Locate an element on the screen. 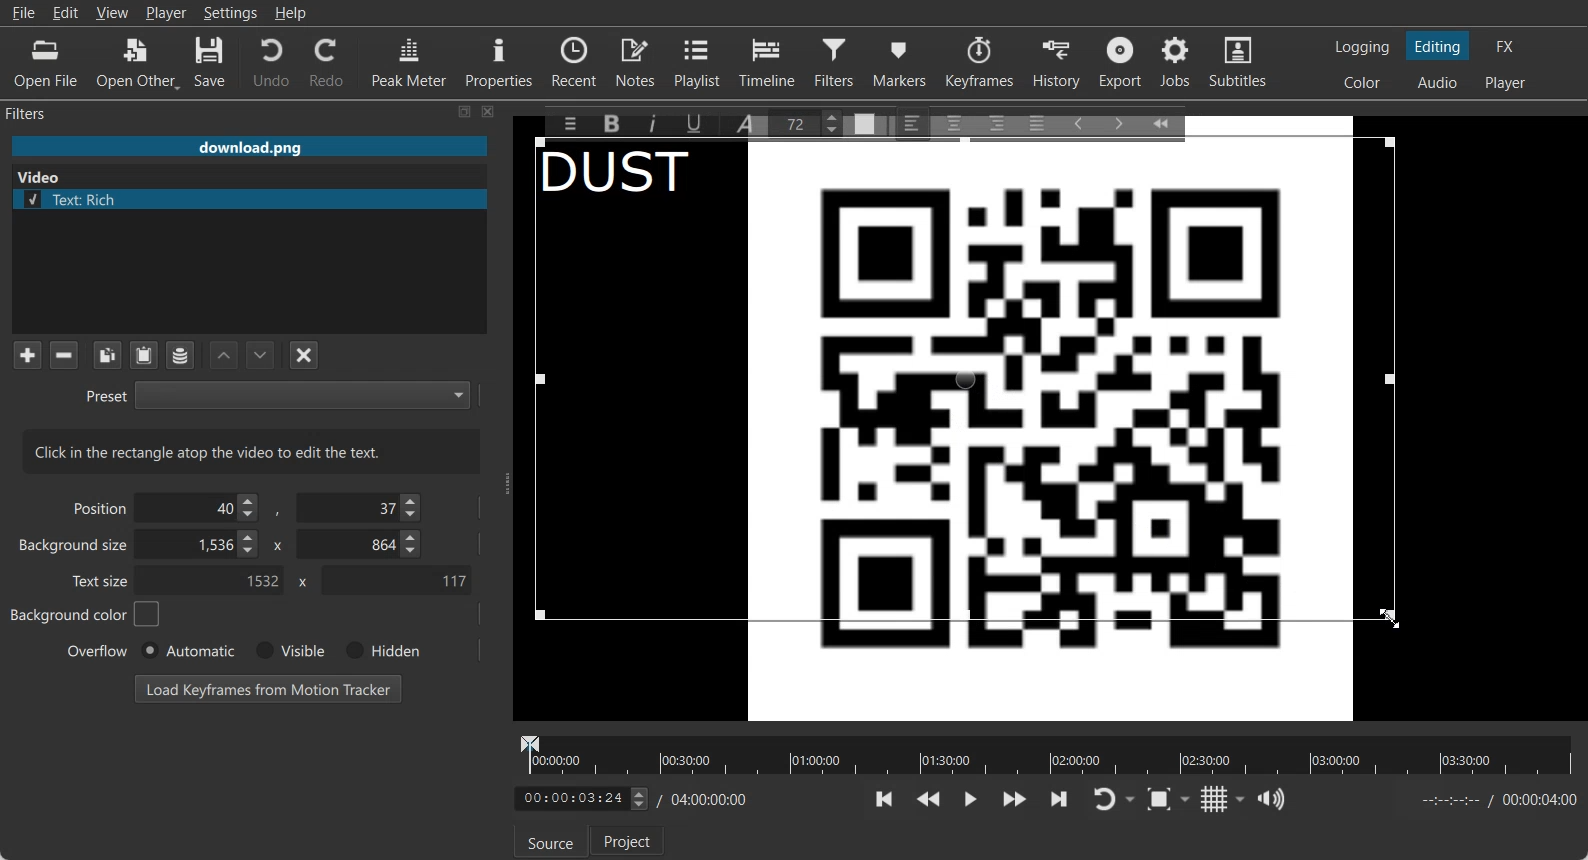 This screenshot has height=860, width=1588. Drop down box is located at coordinates (1189, 798).